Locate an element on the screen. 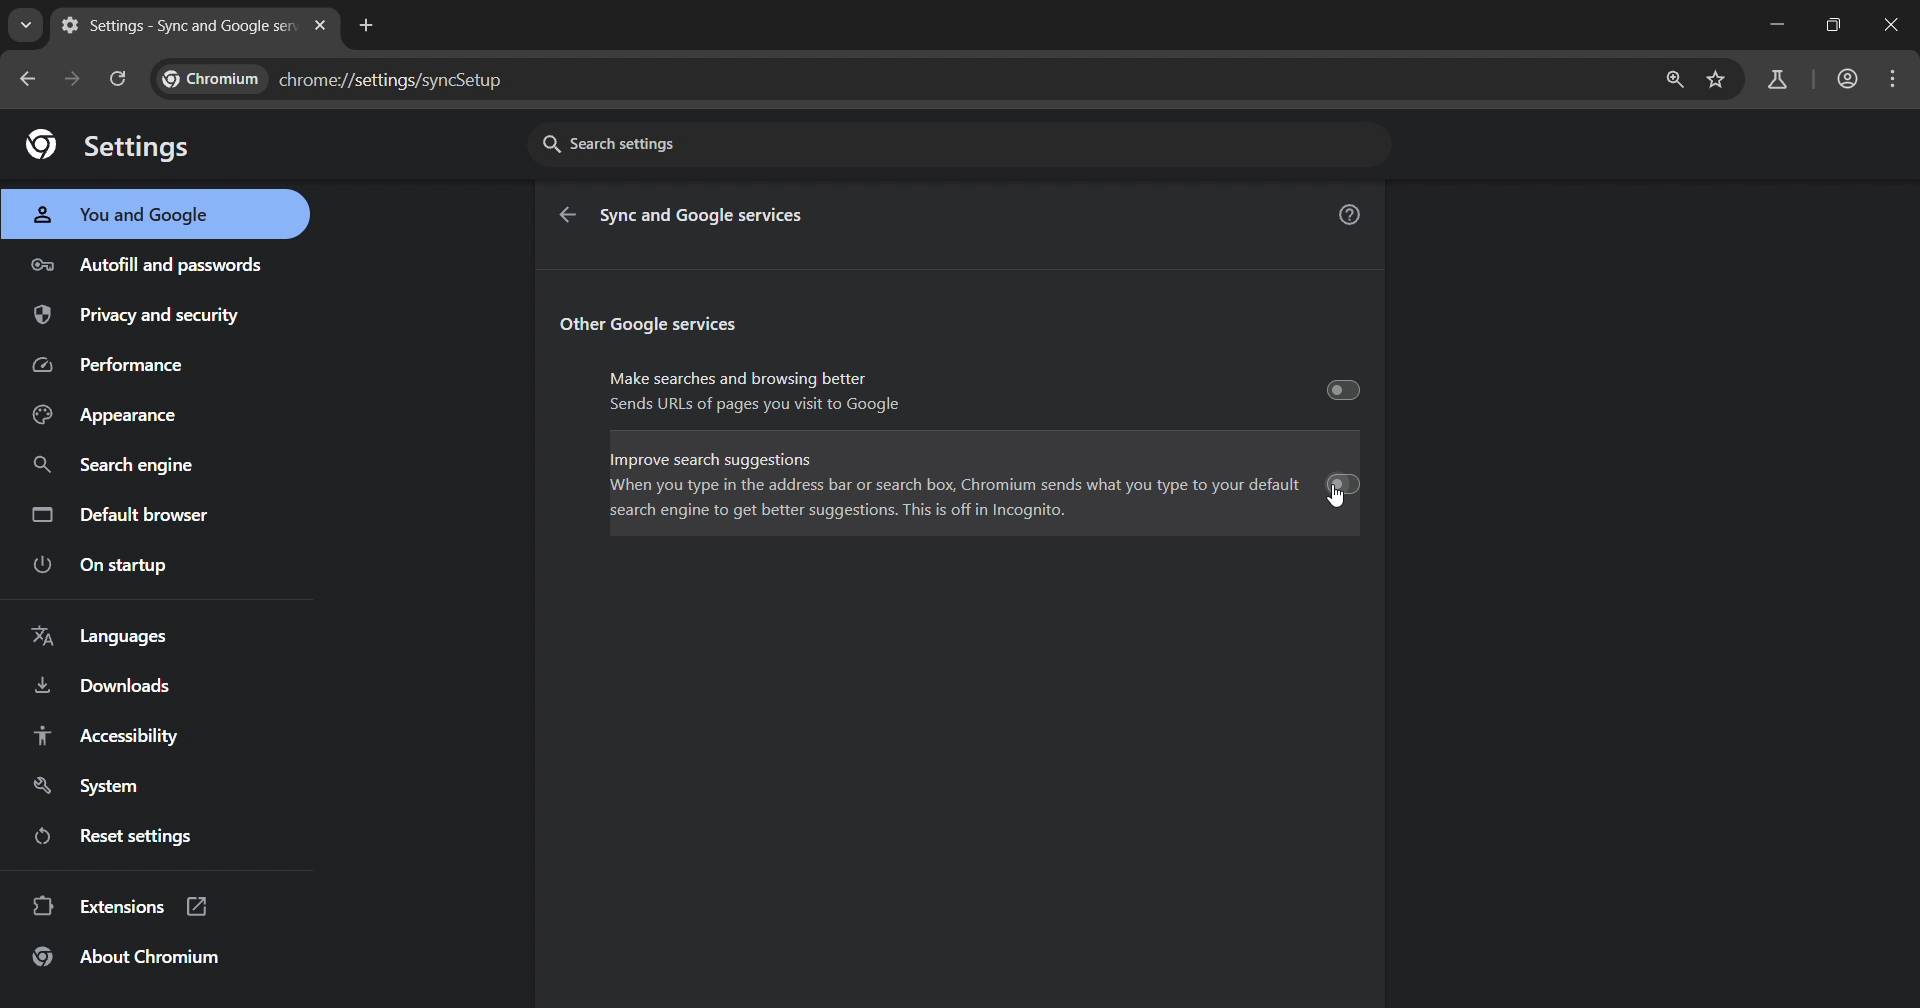  accessibilty is located at coordinates (107, 735).